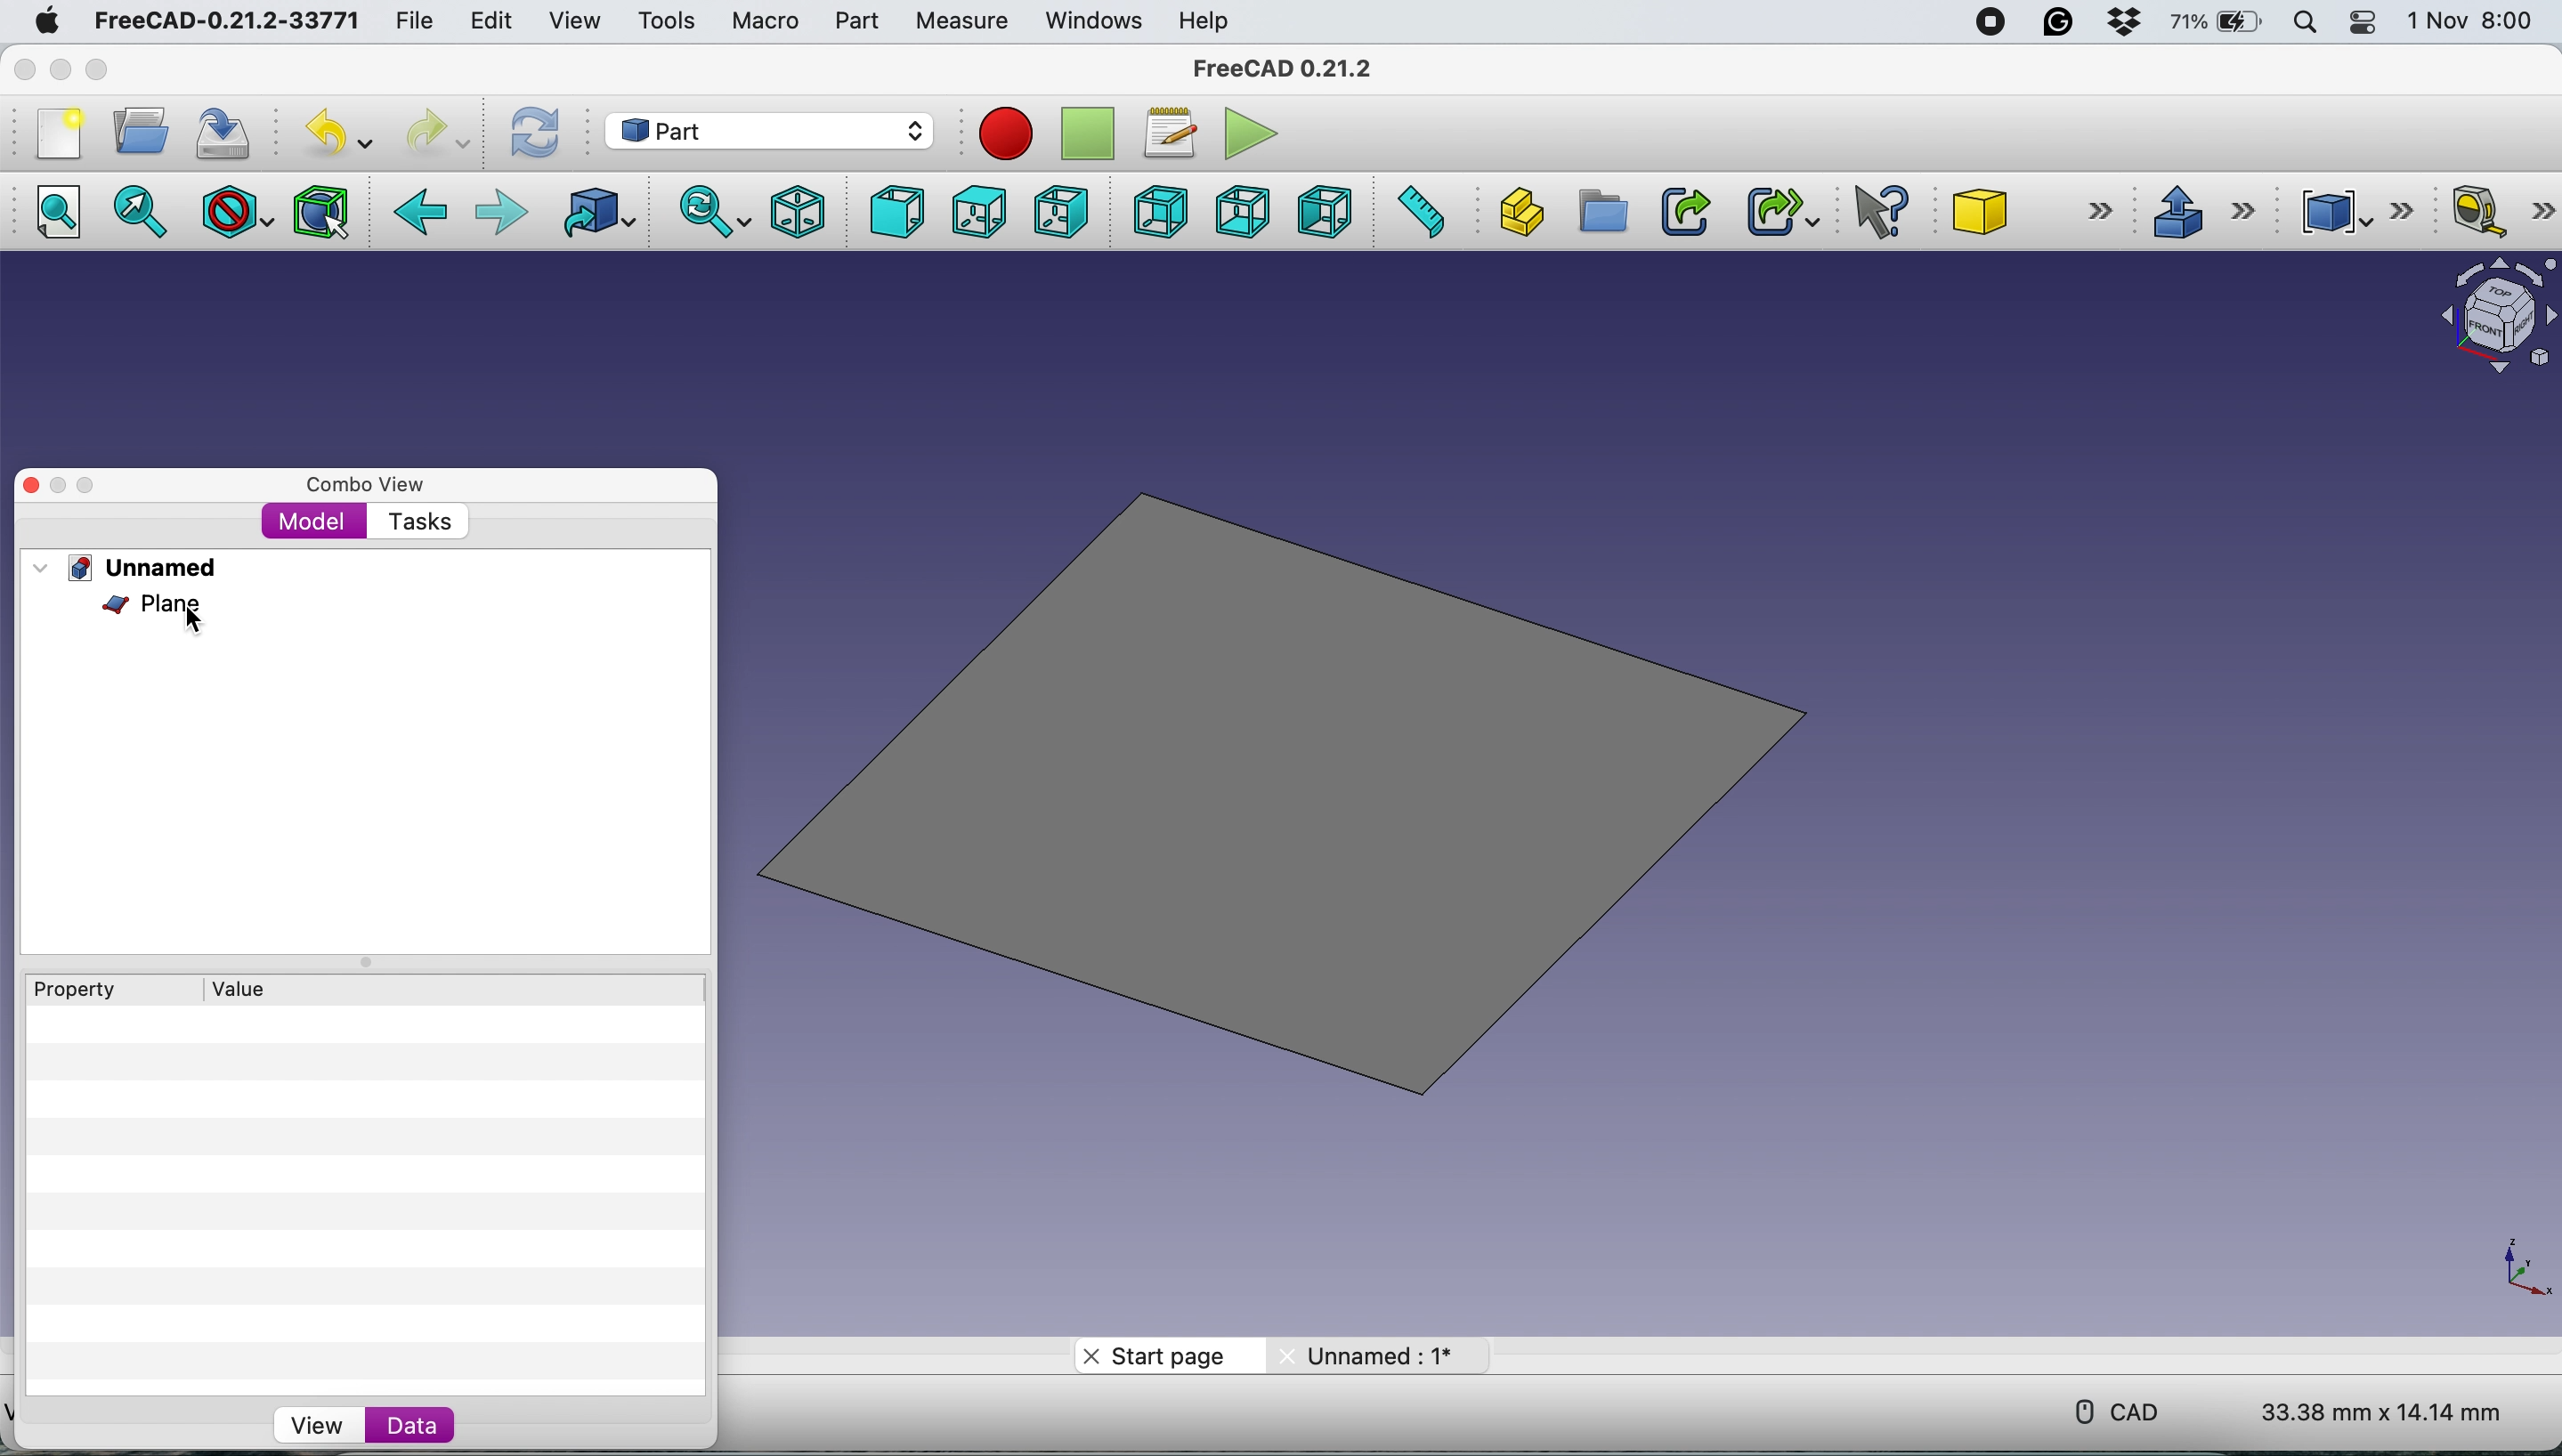 Image resolution: width=2562 pixels, height=1456 pixels. Describe the element at coordinates (141, 603) in the screenshot. I see `plane` at that location.